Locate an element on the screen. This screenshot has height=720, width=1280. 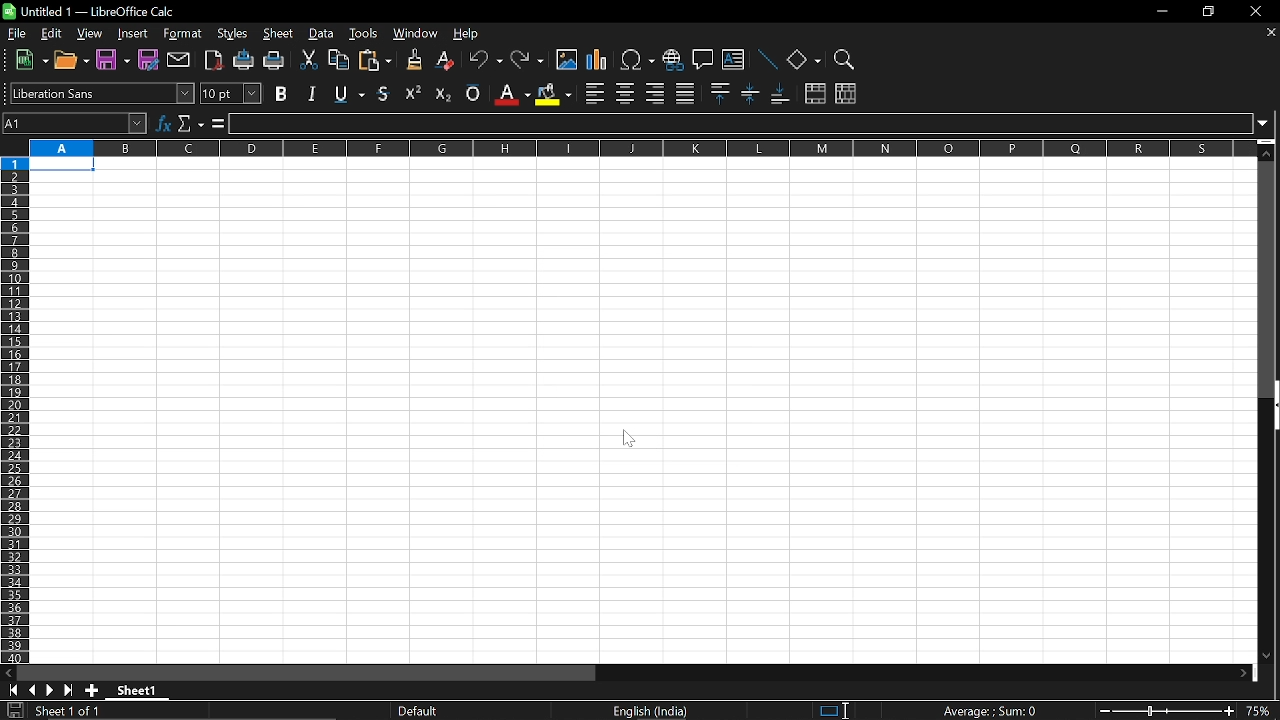
current zoom is located at coordinates (1262, 713).